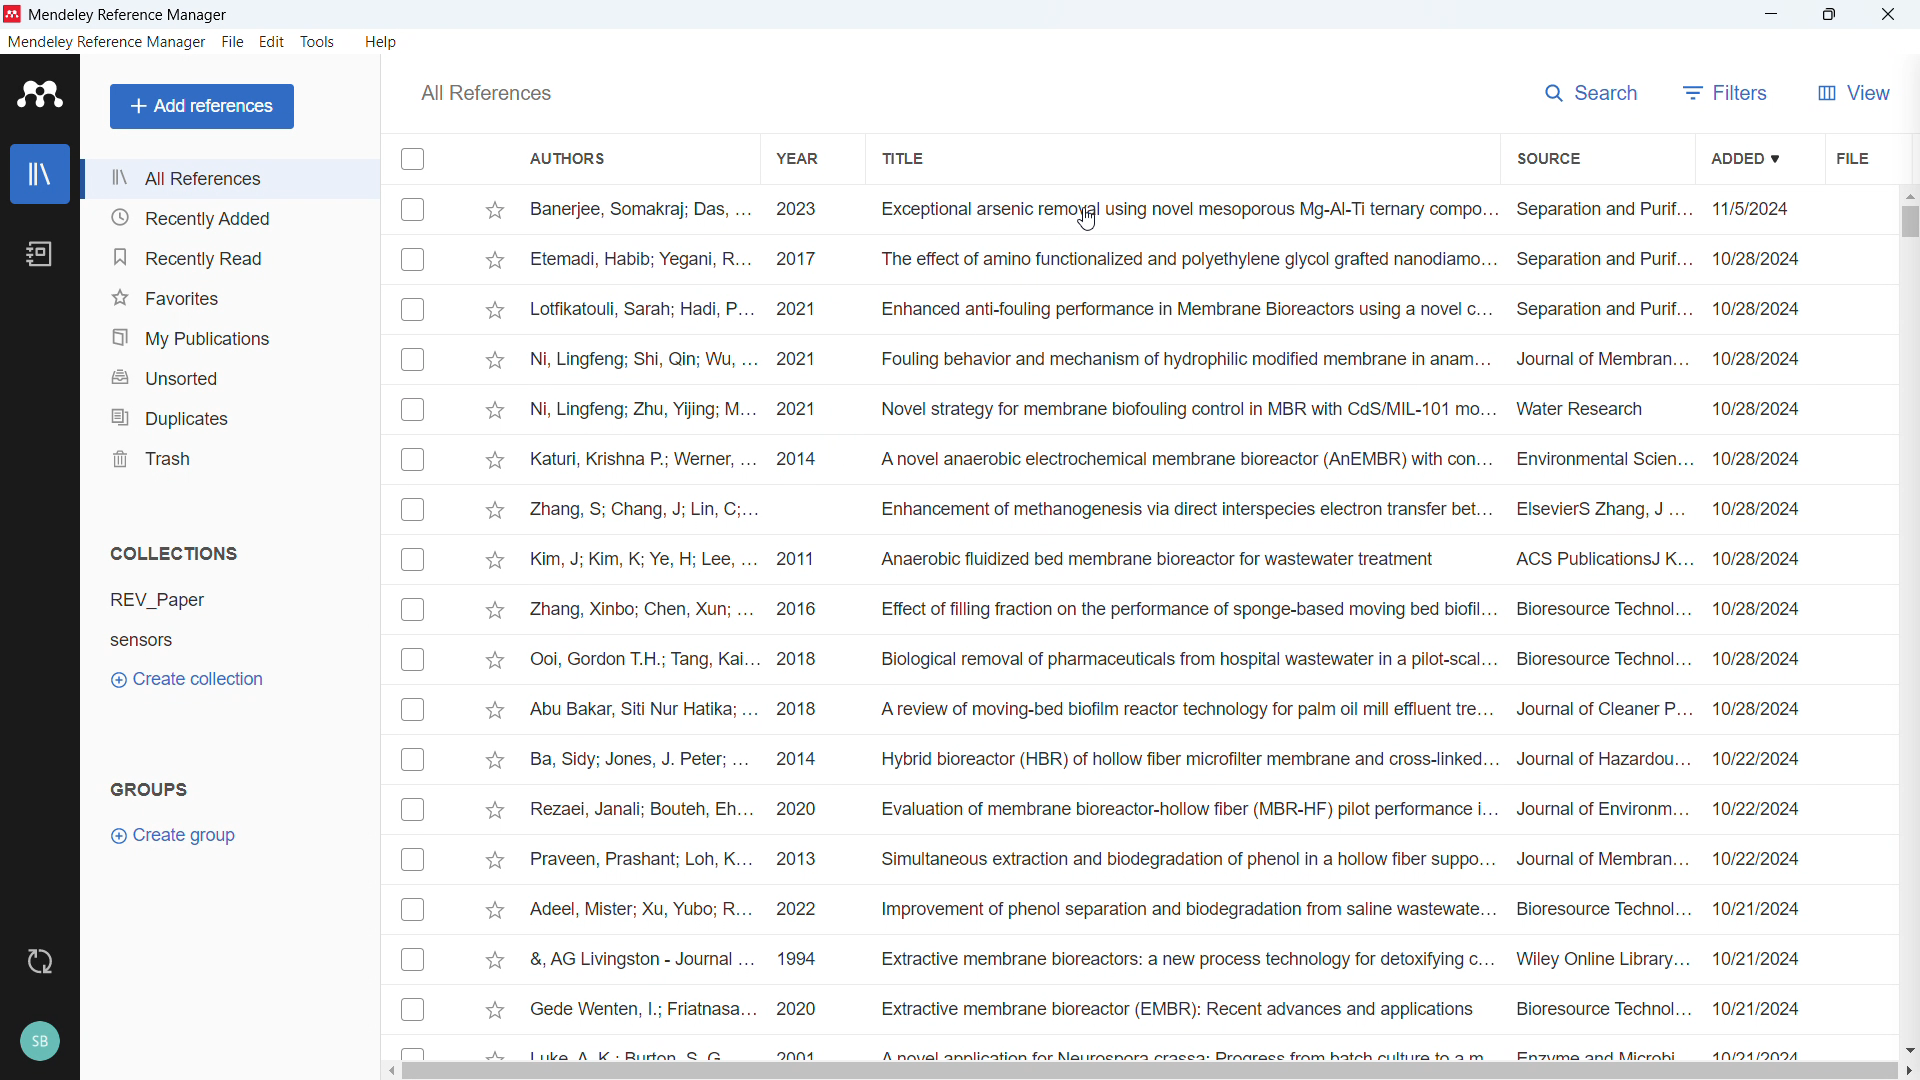  What do you see at coordinates (1182, 509) in the screenshot?
I see `enhancement of methanogenesis via direct interspecies electron transfer bet` at bounding box center [1182, 509].